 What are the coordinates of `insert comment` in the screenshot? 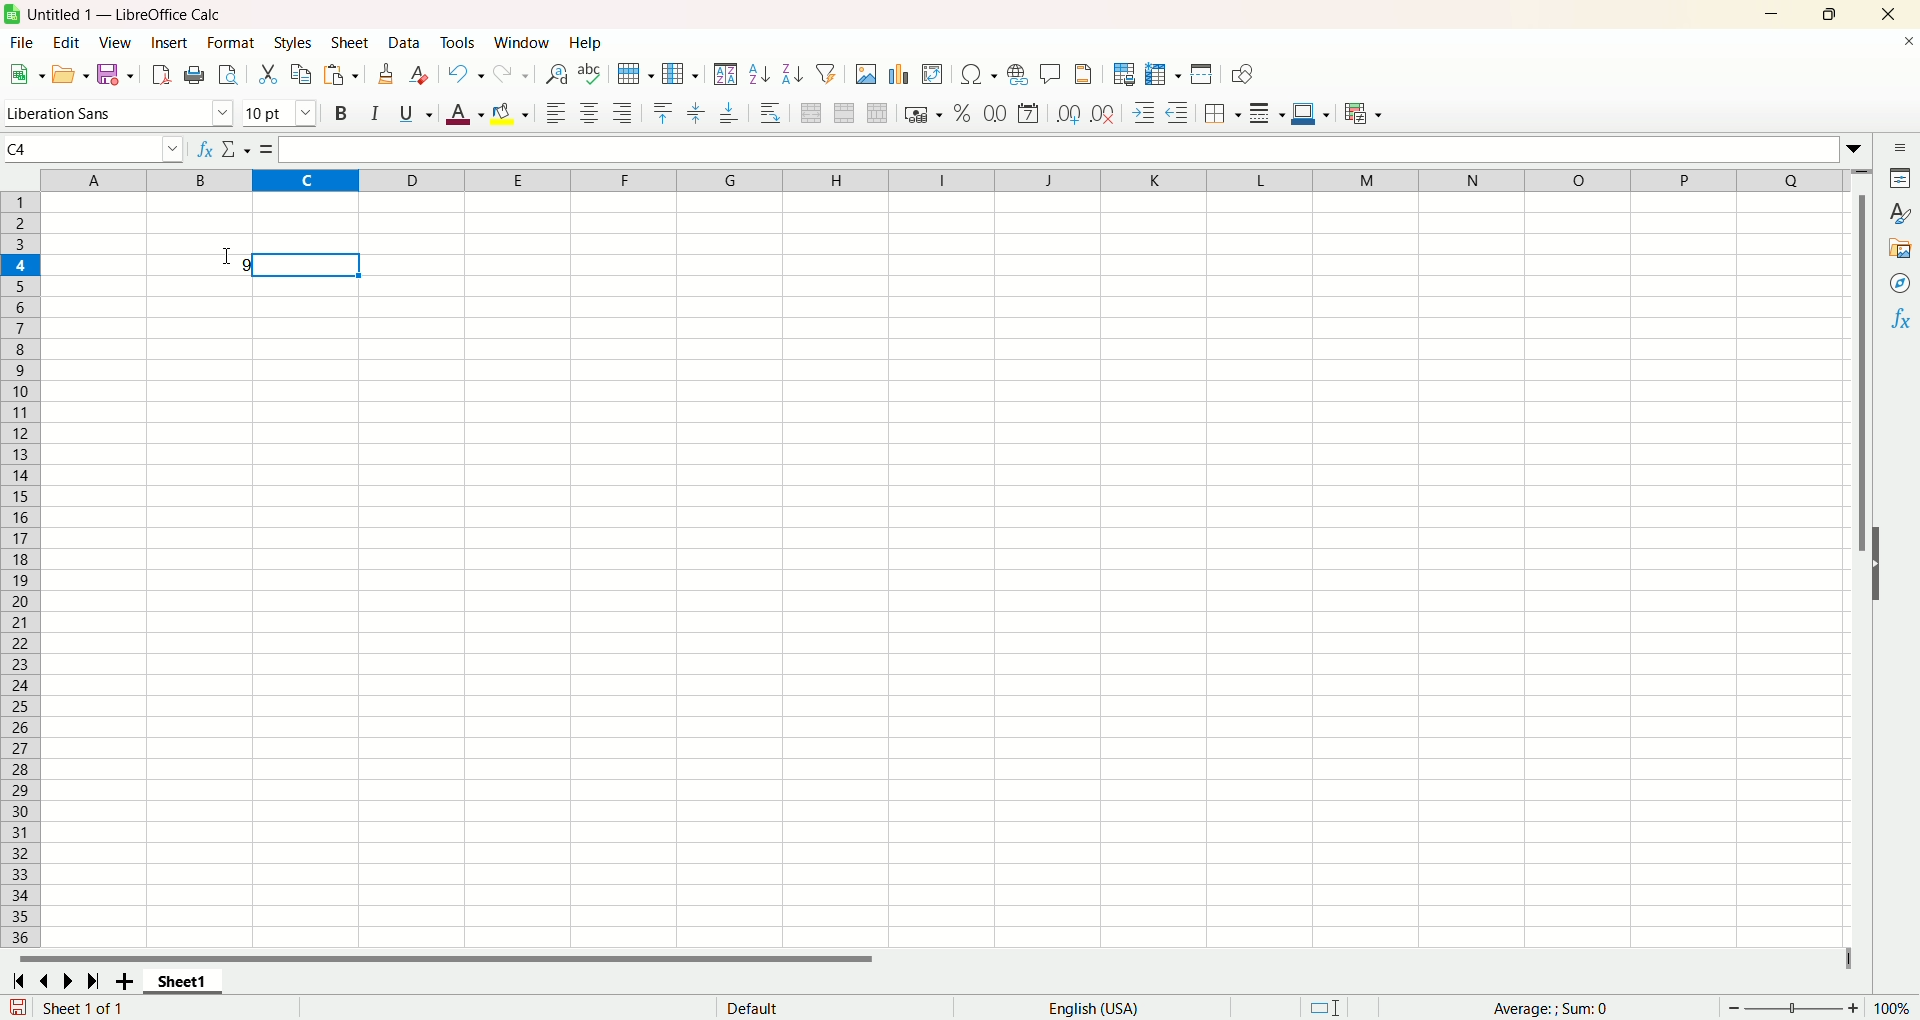 It's located at (1048, 74).